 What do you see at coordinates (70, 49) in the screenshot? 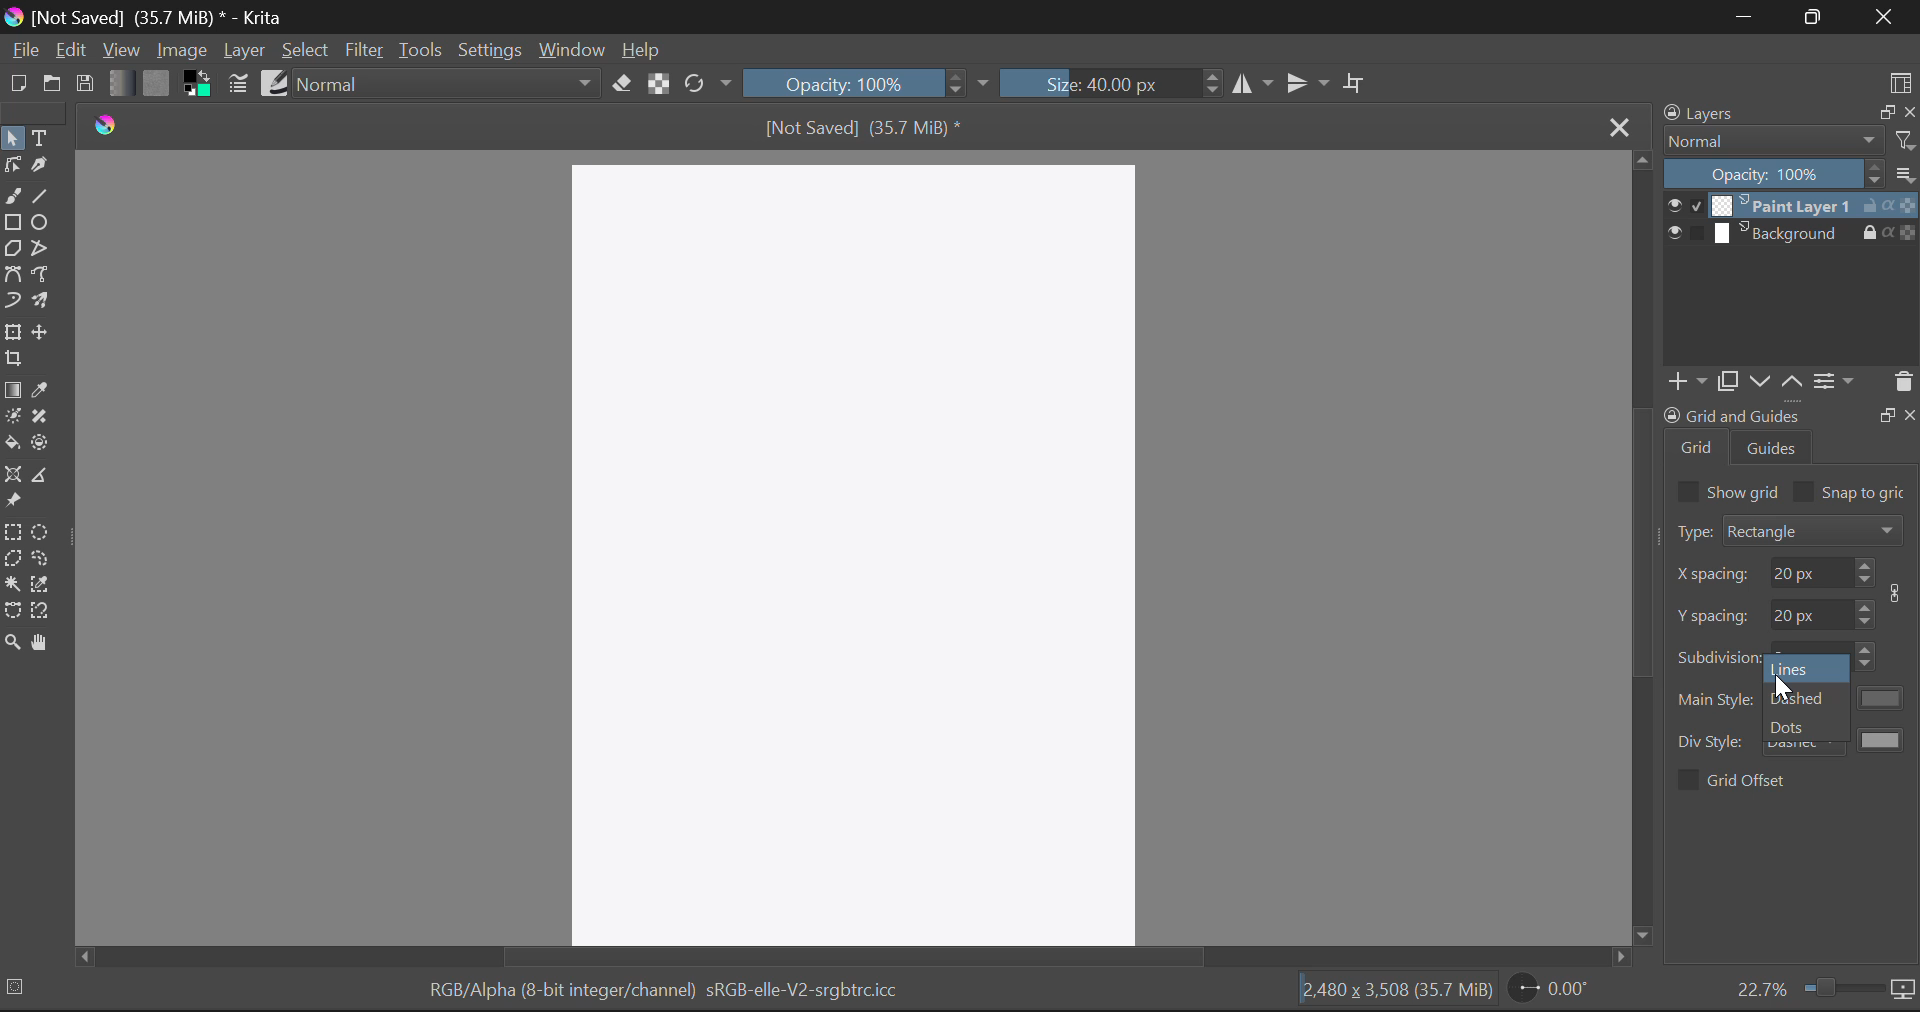
I see `Edit` at bounding box center [70, 49].